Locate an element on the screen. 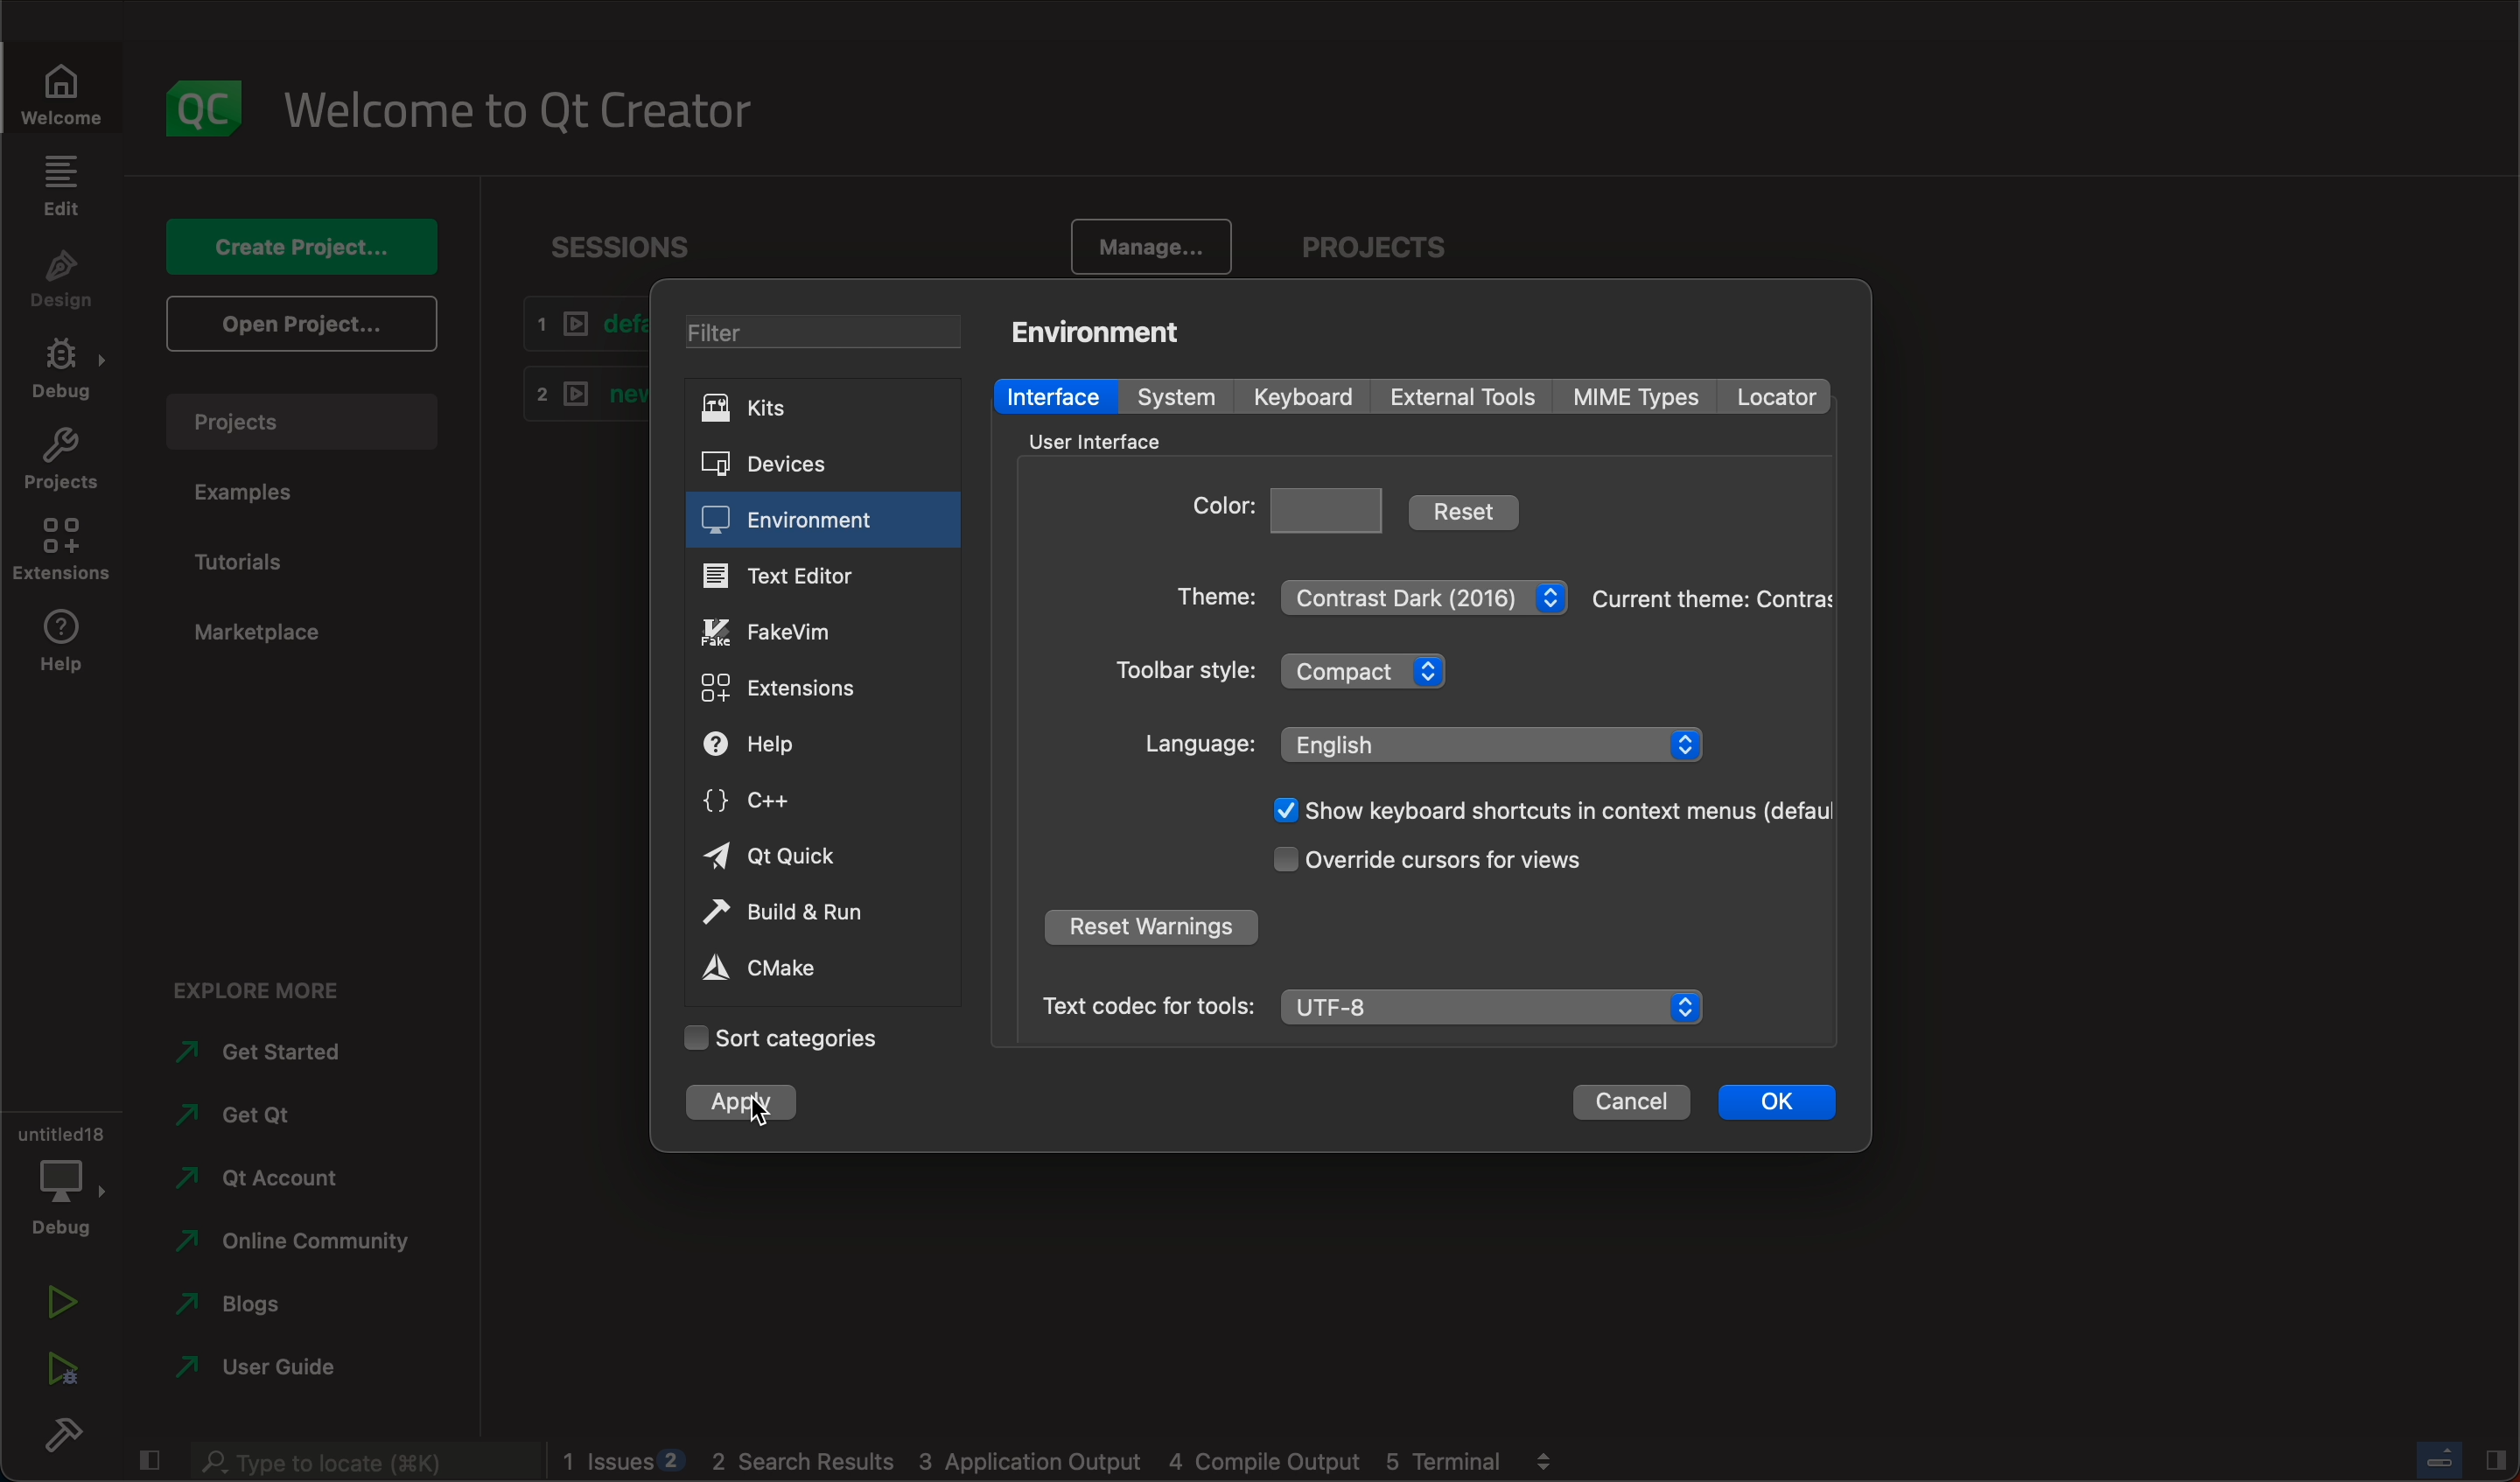 This screenshot has height=1482, width=2520. types is located at coordinates (1646, 397).